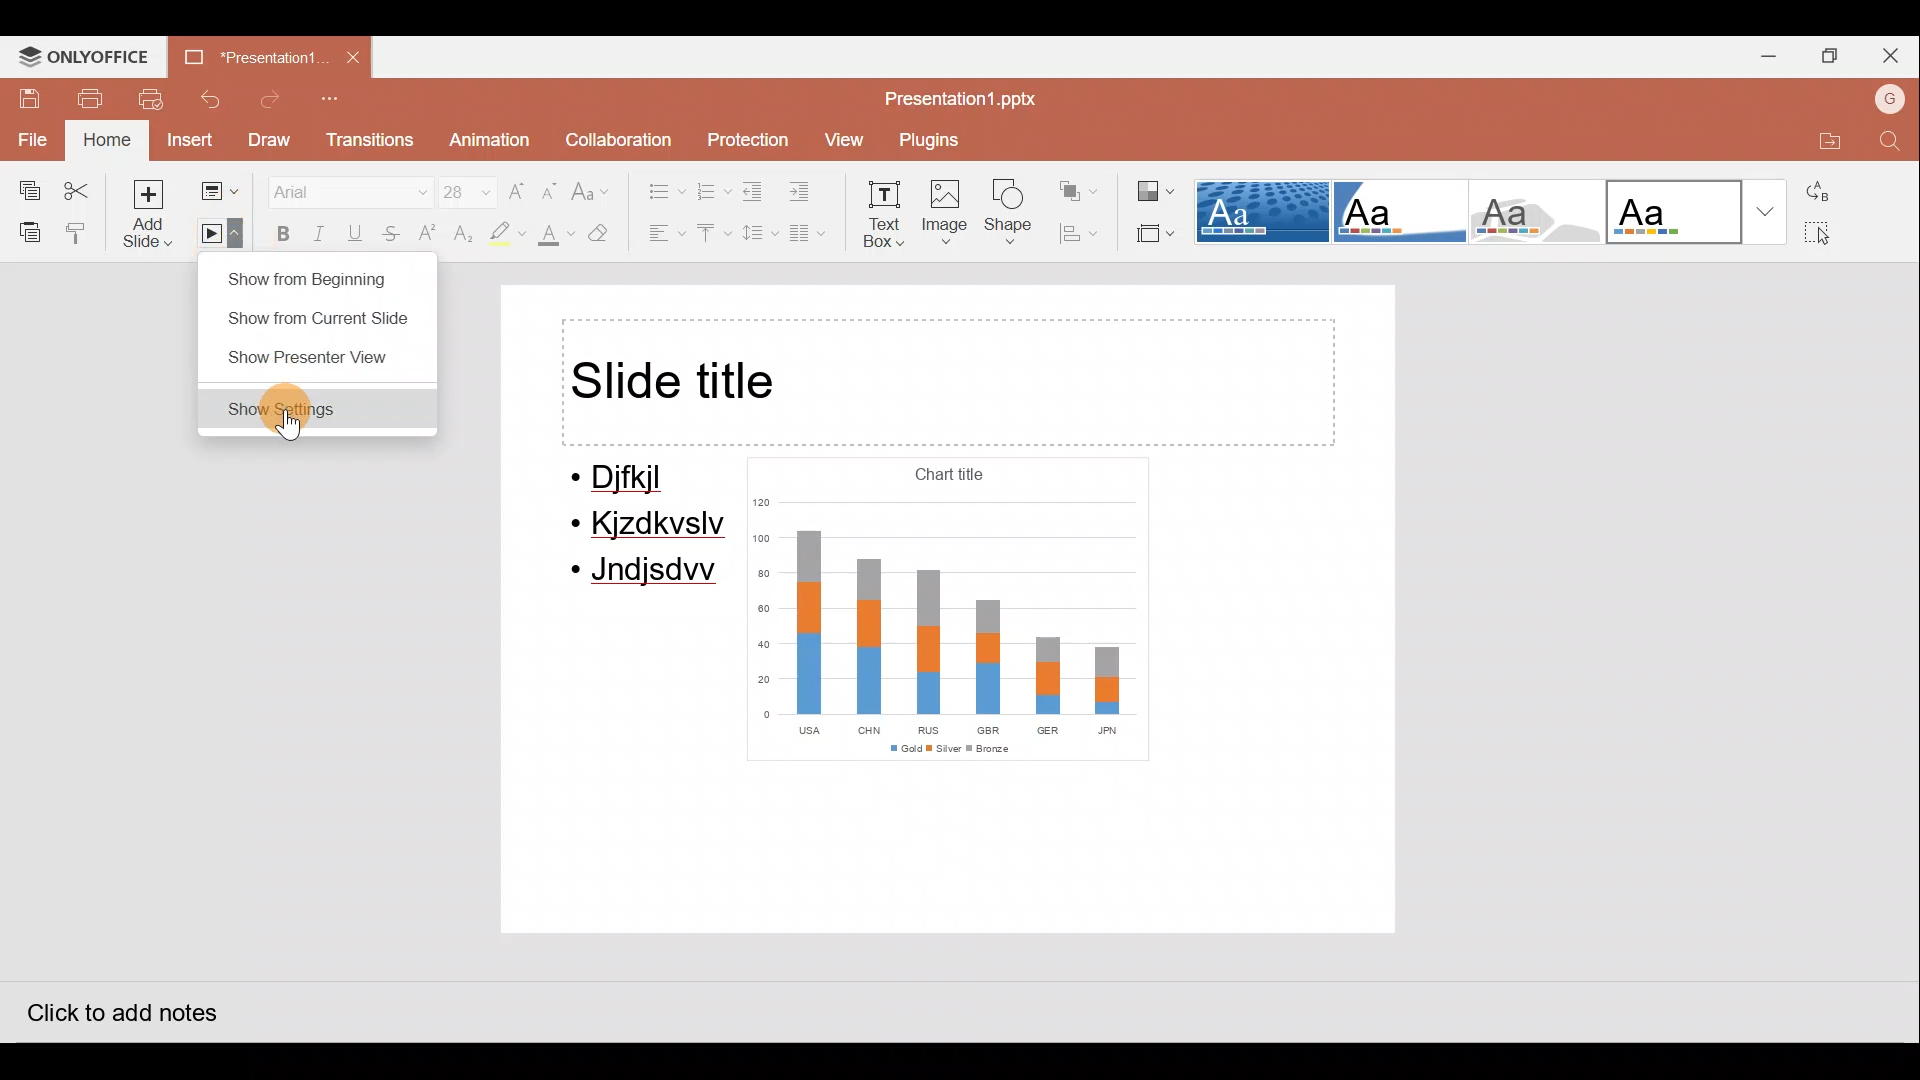 This screenshot has width=1920, height=1080. I want to click on Title, so click(948, 382).